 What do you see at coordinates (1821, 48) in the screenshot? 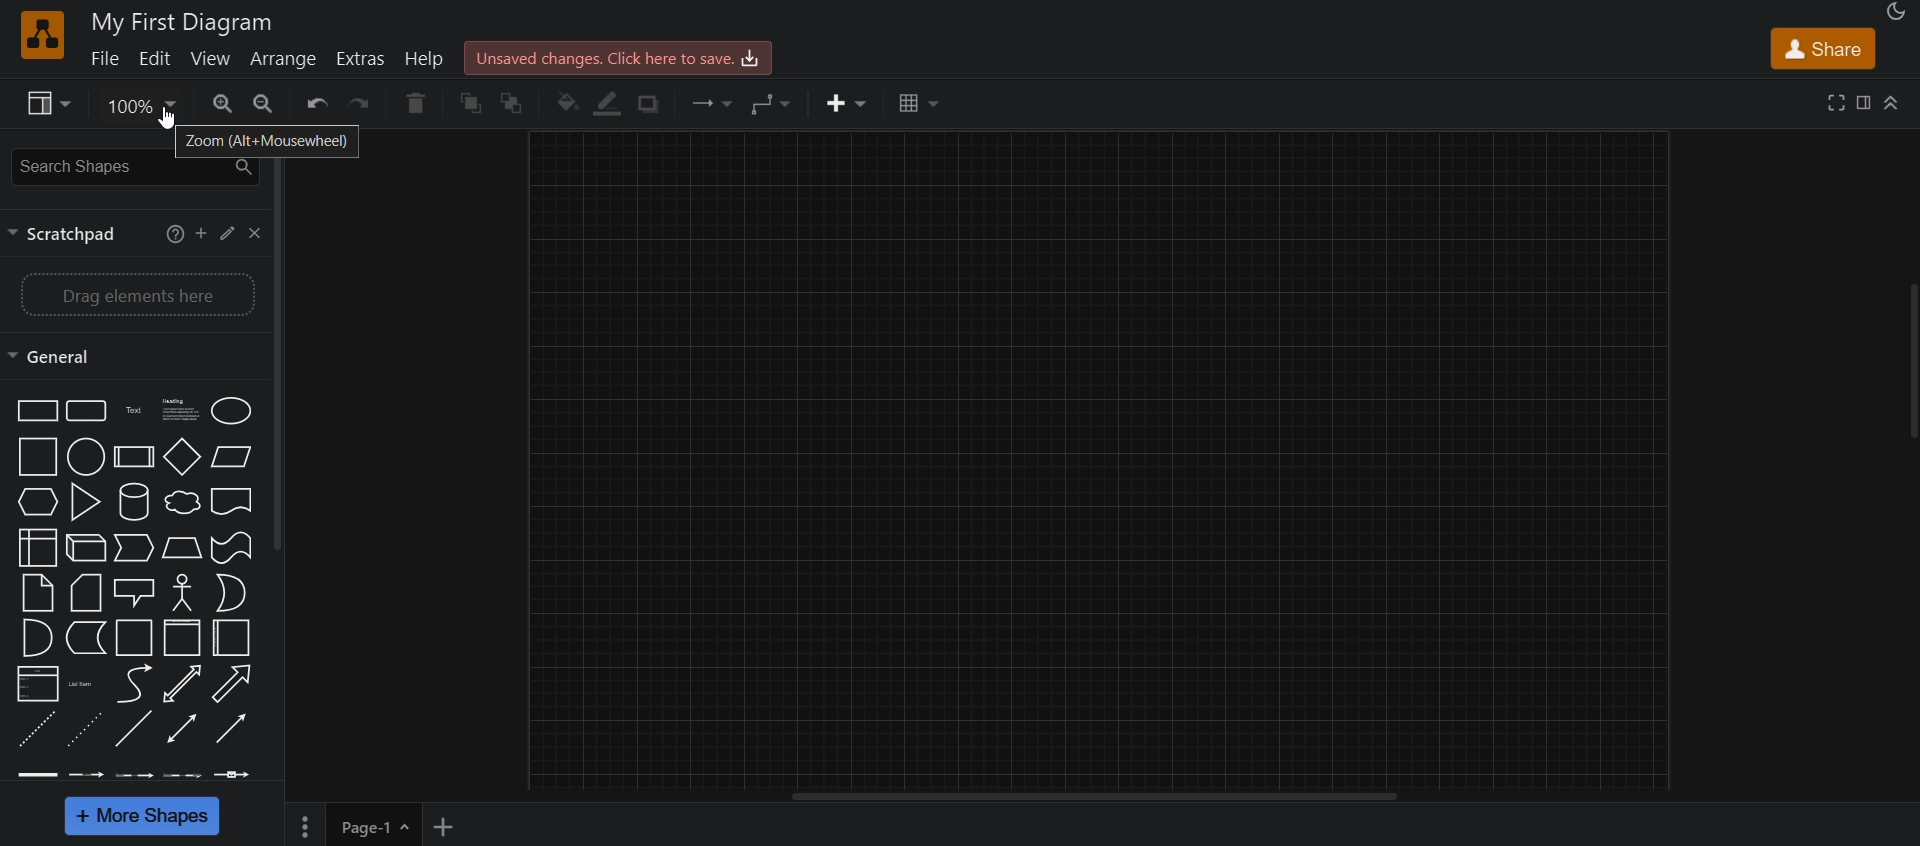
I see `share` at bounding box center [1821, 48].